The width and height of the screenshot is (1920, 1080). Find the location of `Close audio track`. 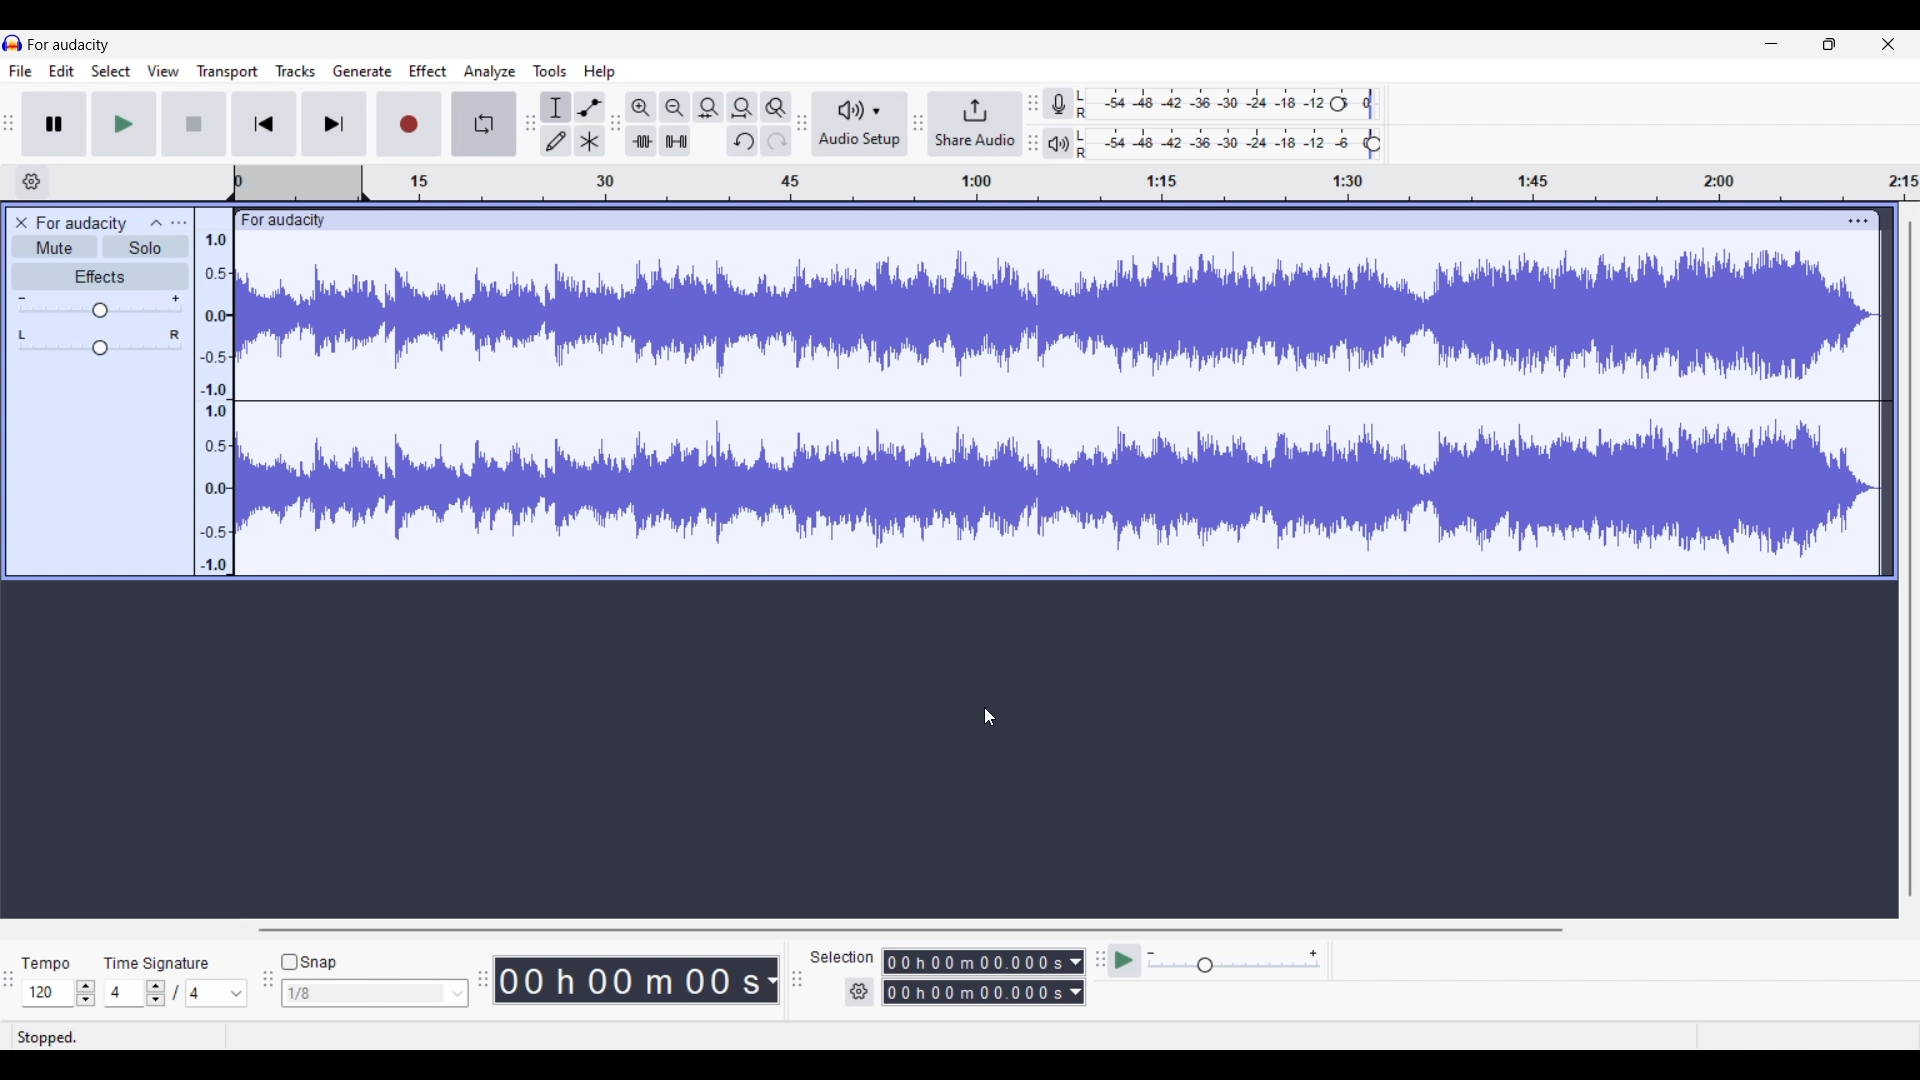

Close audio track is located at coordinates (21, 223).